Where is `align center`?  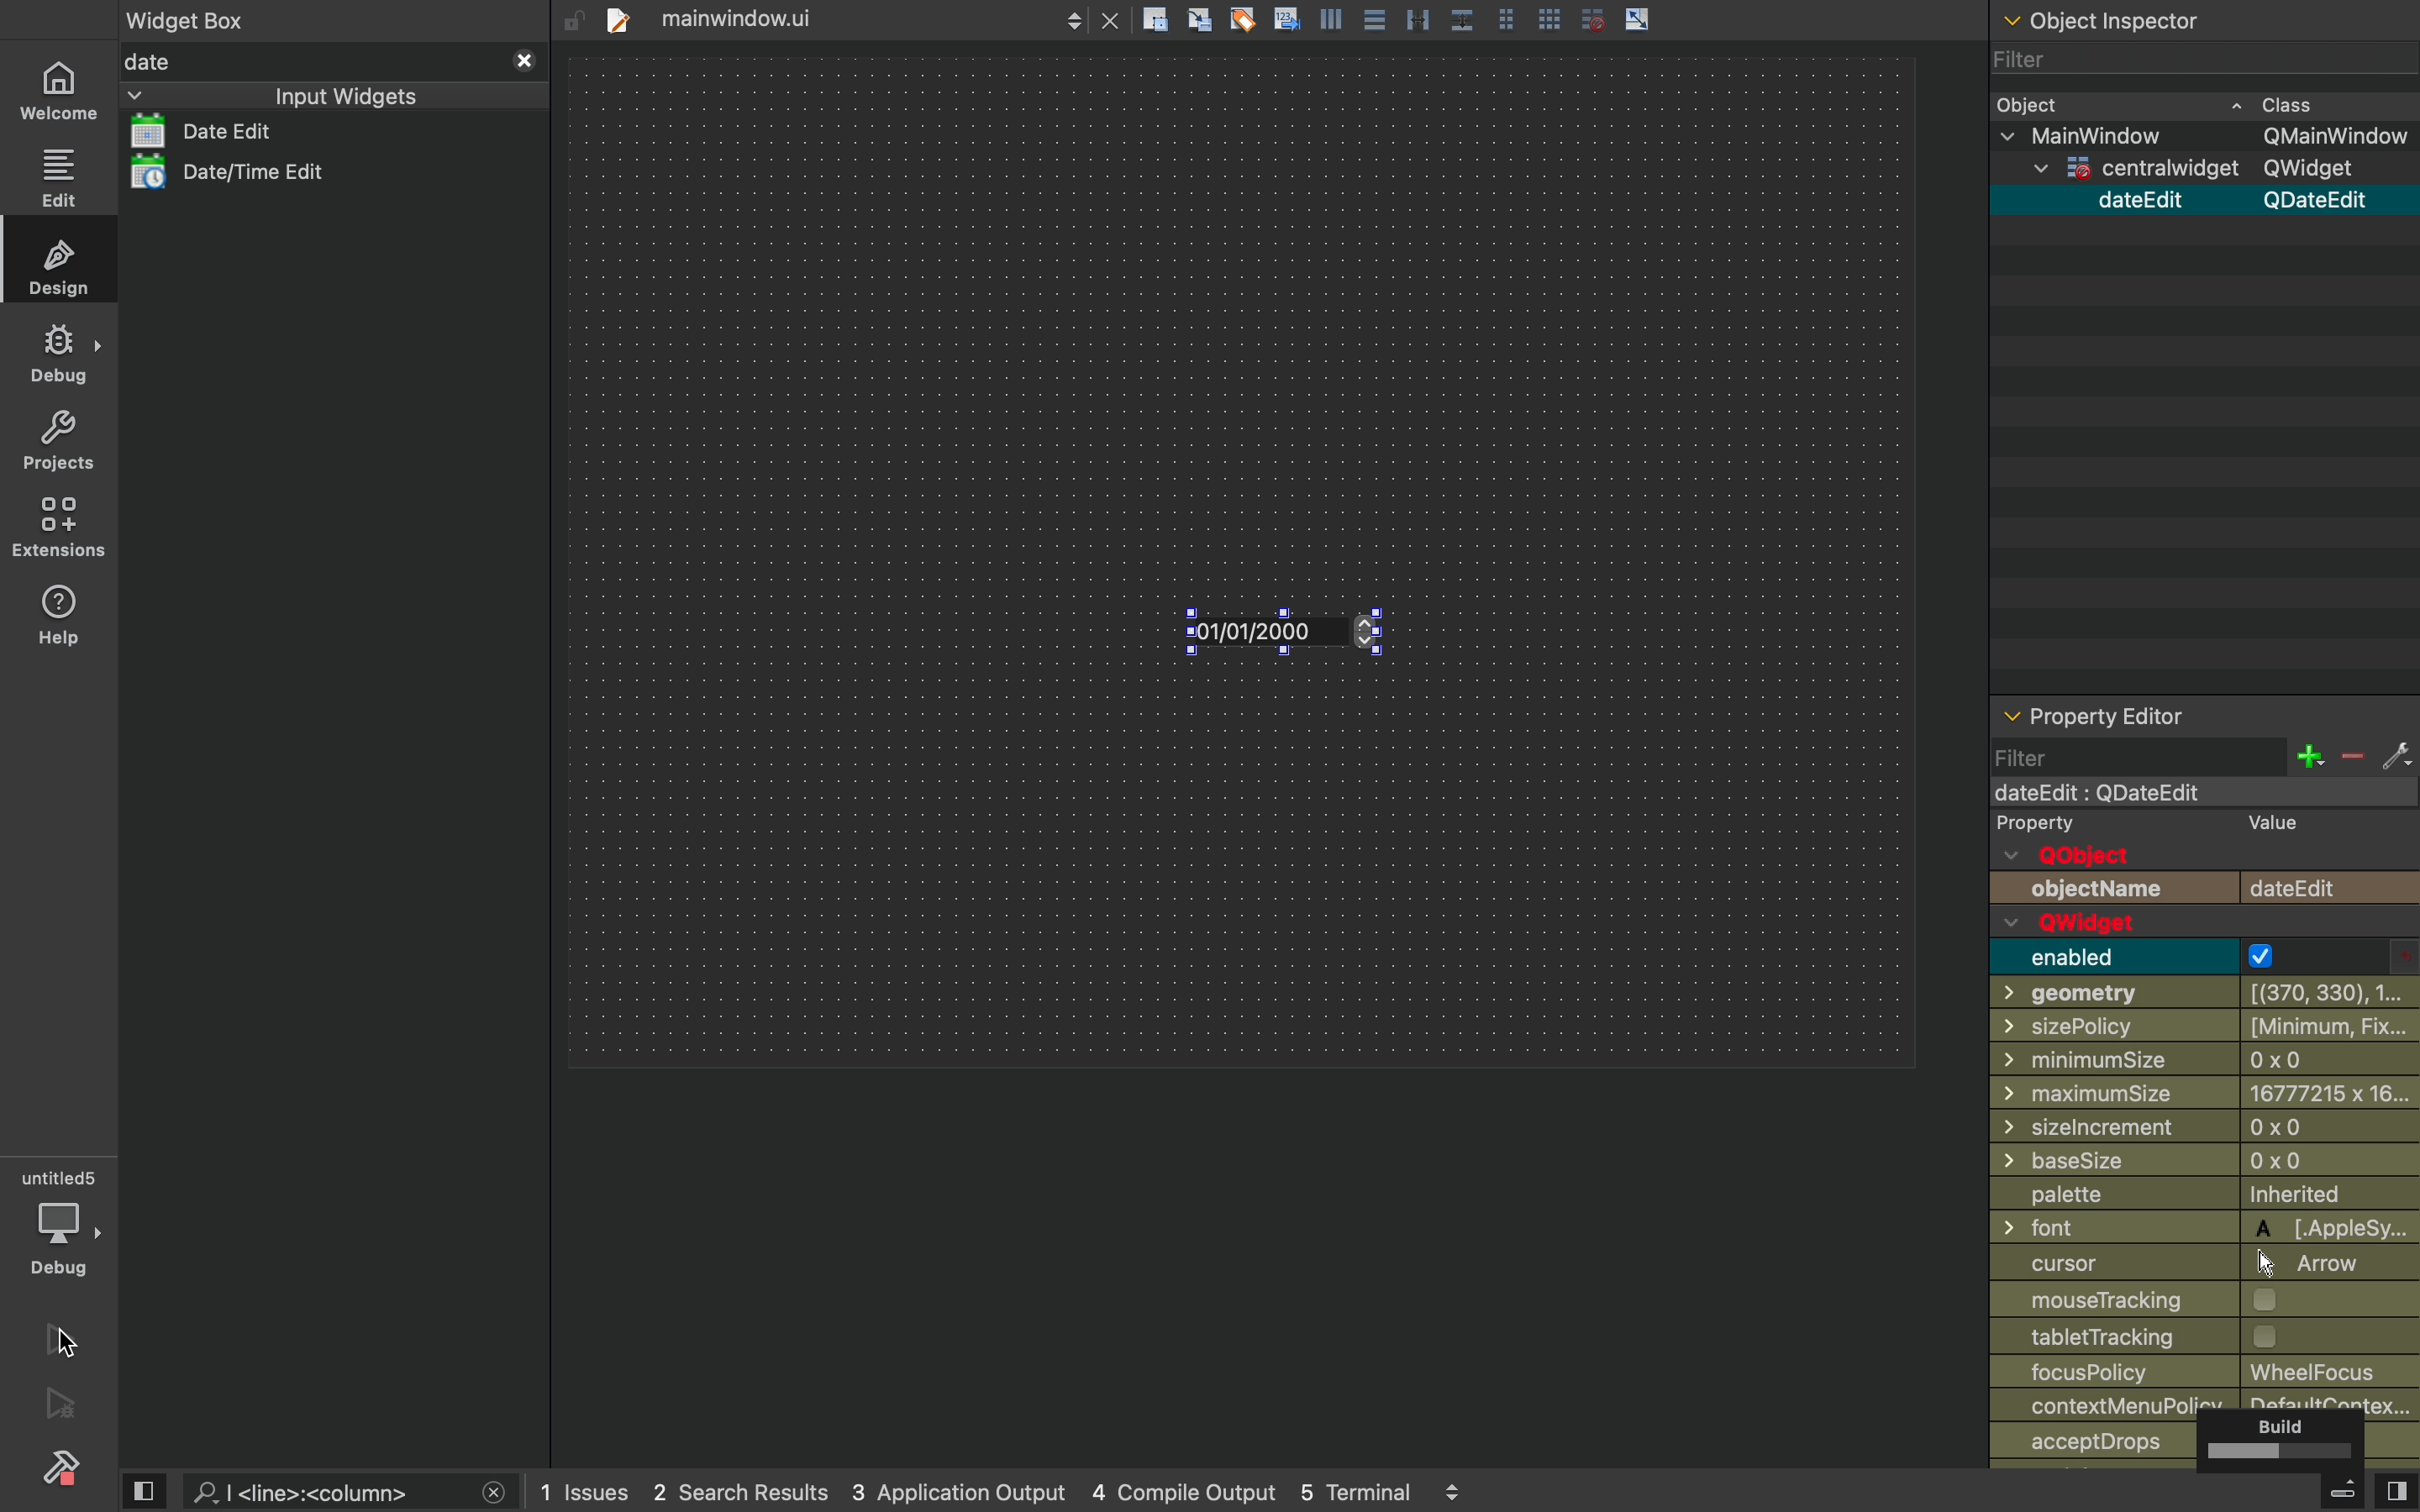
align center is located at coordinates (1374, 18).